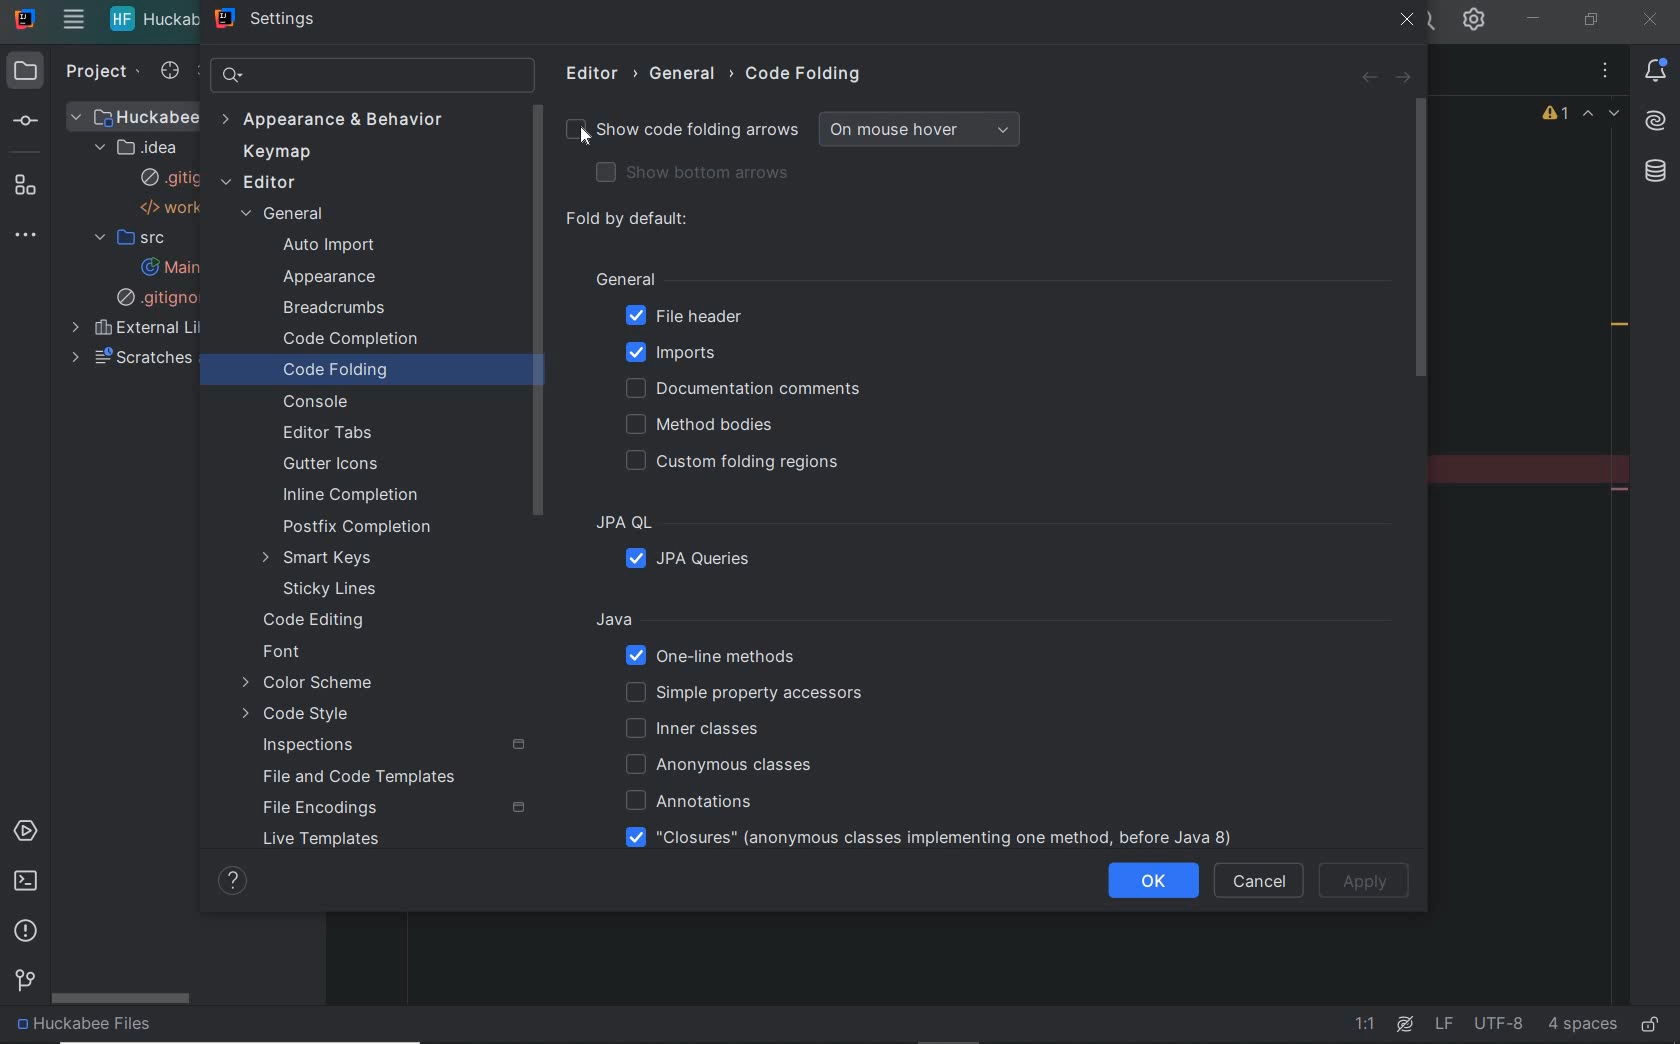 This screenshot has width=1680, height=1044. Describe the element at coordinates (737, 280) in the screenshot. I see `General` at that location.